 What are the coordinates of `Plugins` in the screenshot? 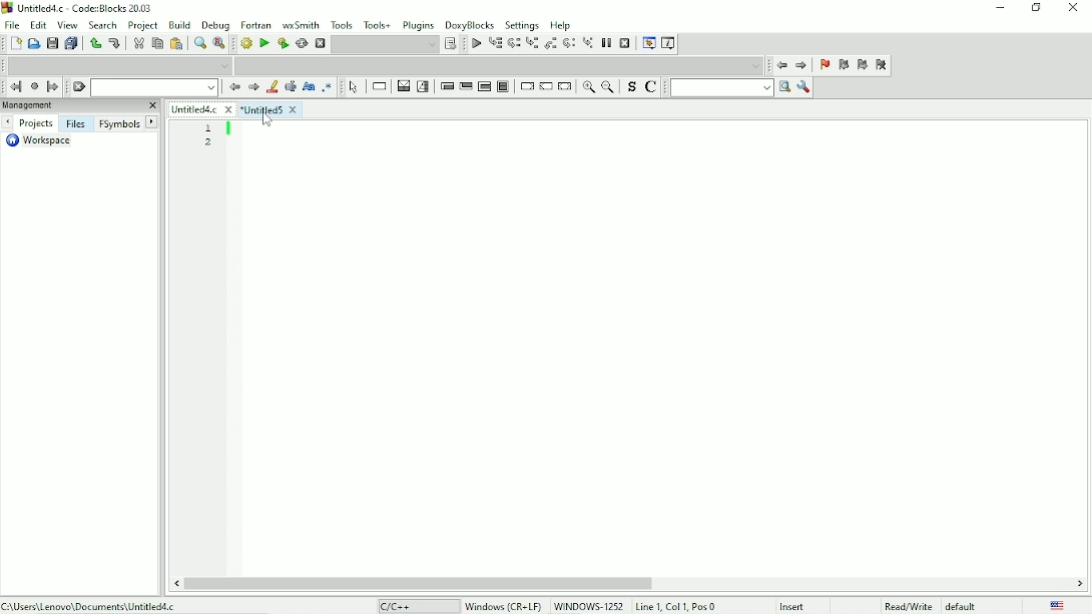 It's located at (418, 25).